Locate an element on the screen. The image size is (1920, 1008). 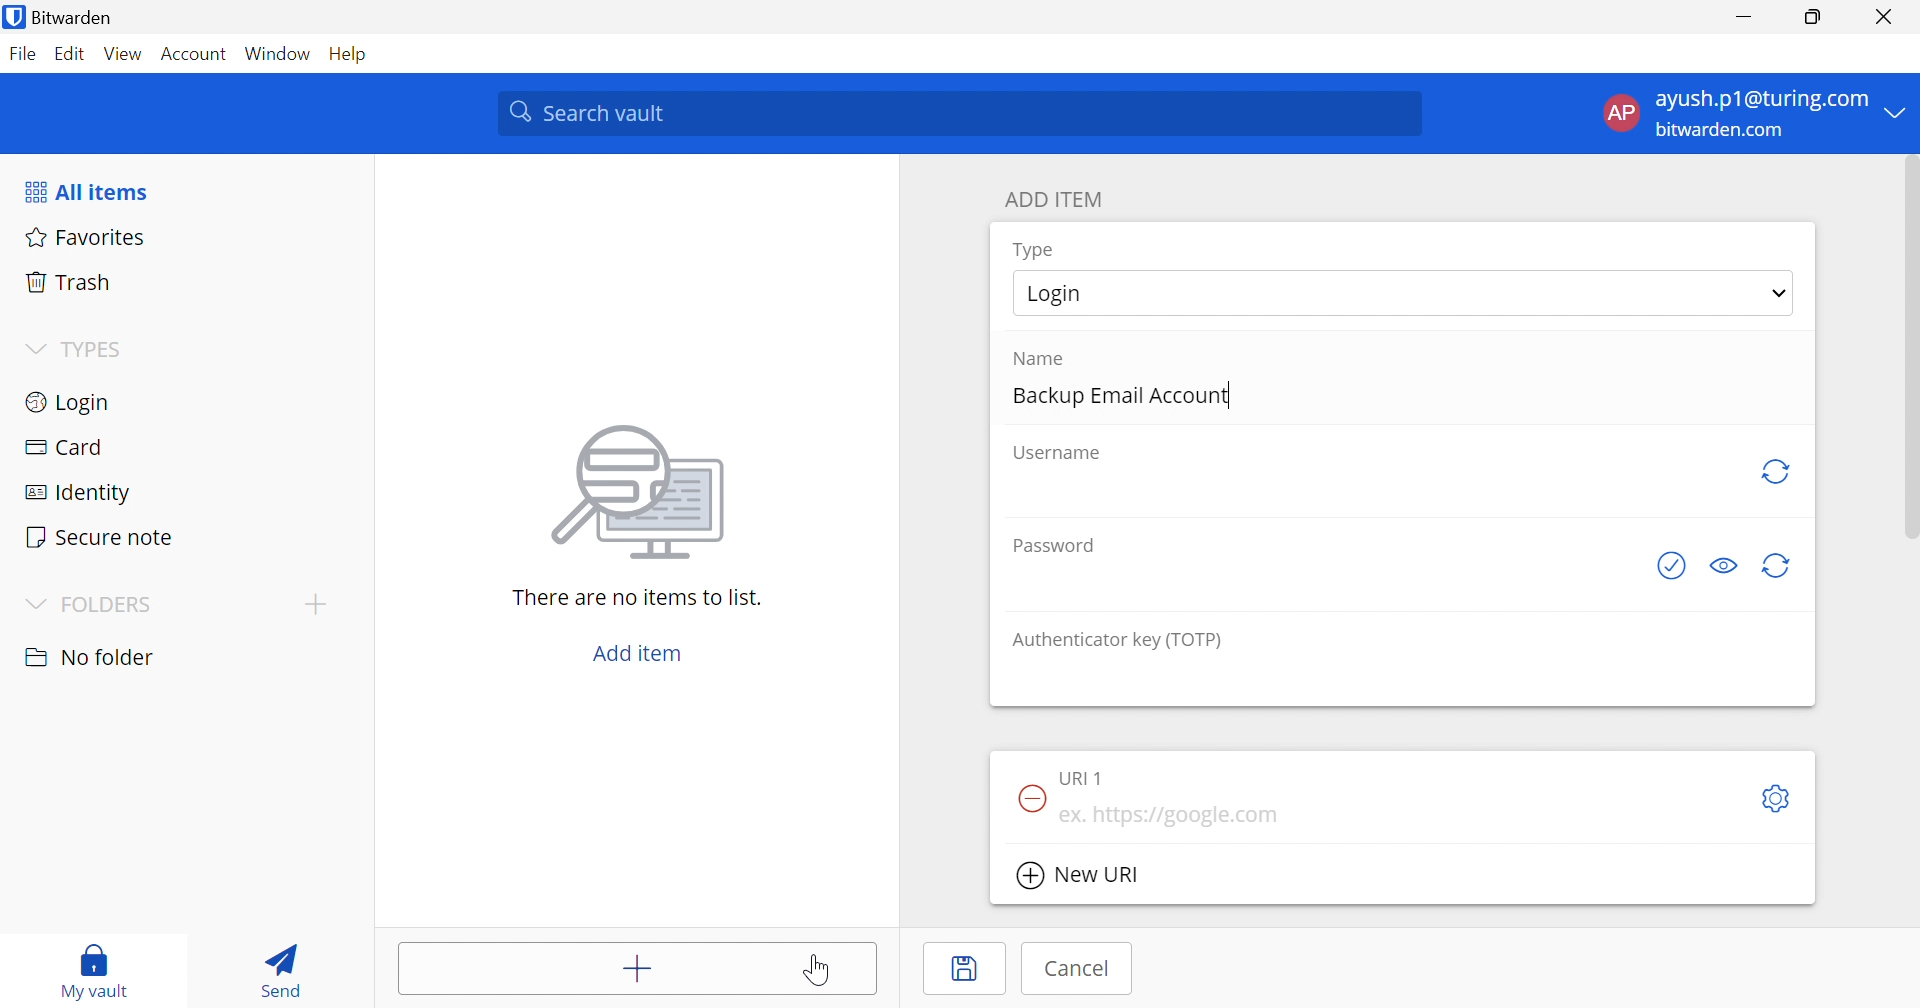
Bitwarden is located at coordinates (72, 16).